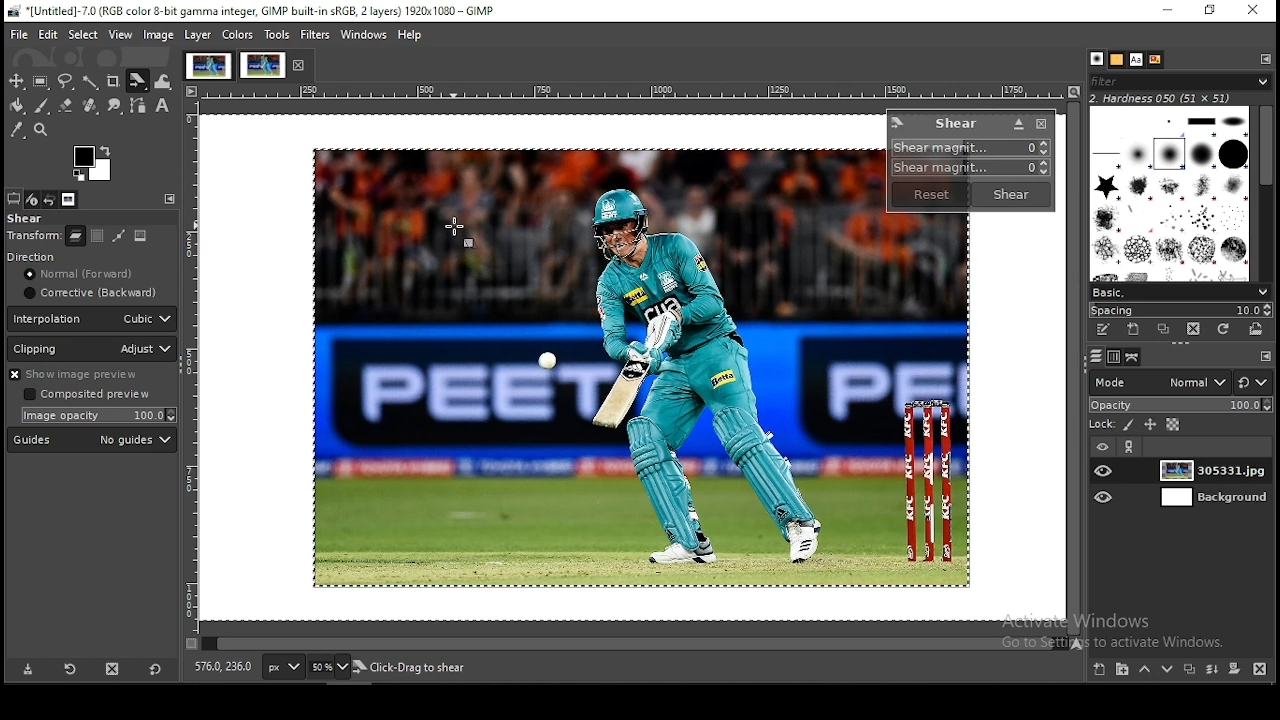 Image resolution: width=1280 pixels, height=720 pixels. I want to click on edit, so click(49, 34).